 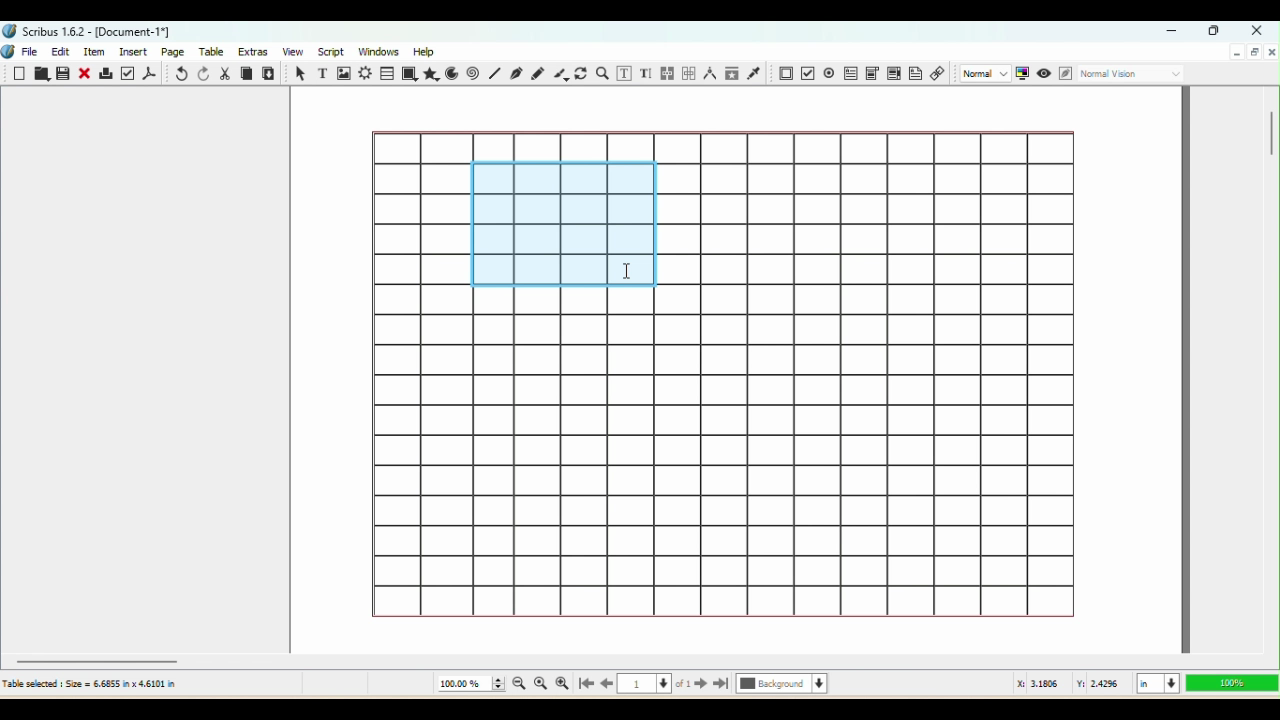 What do you see at coordinates (1043, 72) in the screenshot?
I see `Preview mode` at bounding box center [1043, 72].